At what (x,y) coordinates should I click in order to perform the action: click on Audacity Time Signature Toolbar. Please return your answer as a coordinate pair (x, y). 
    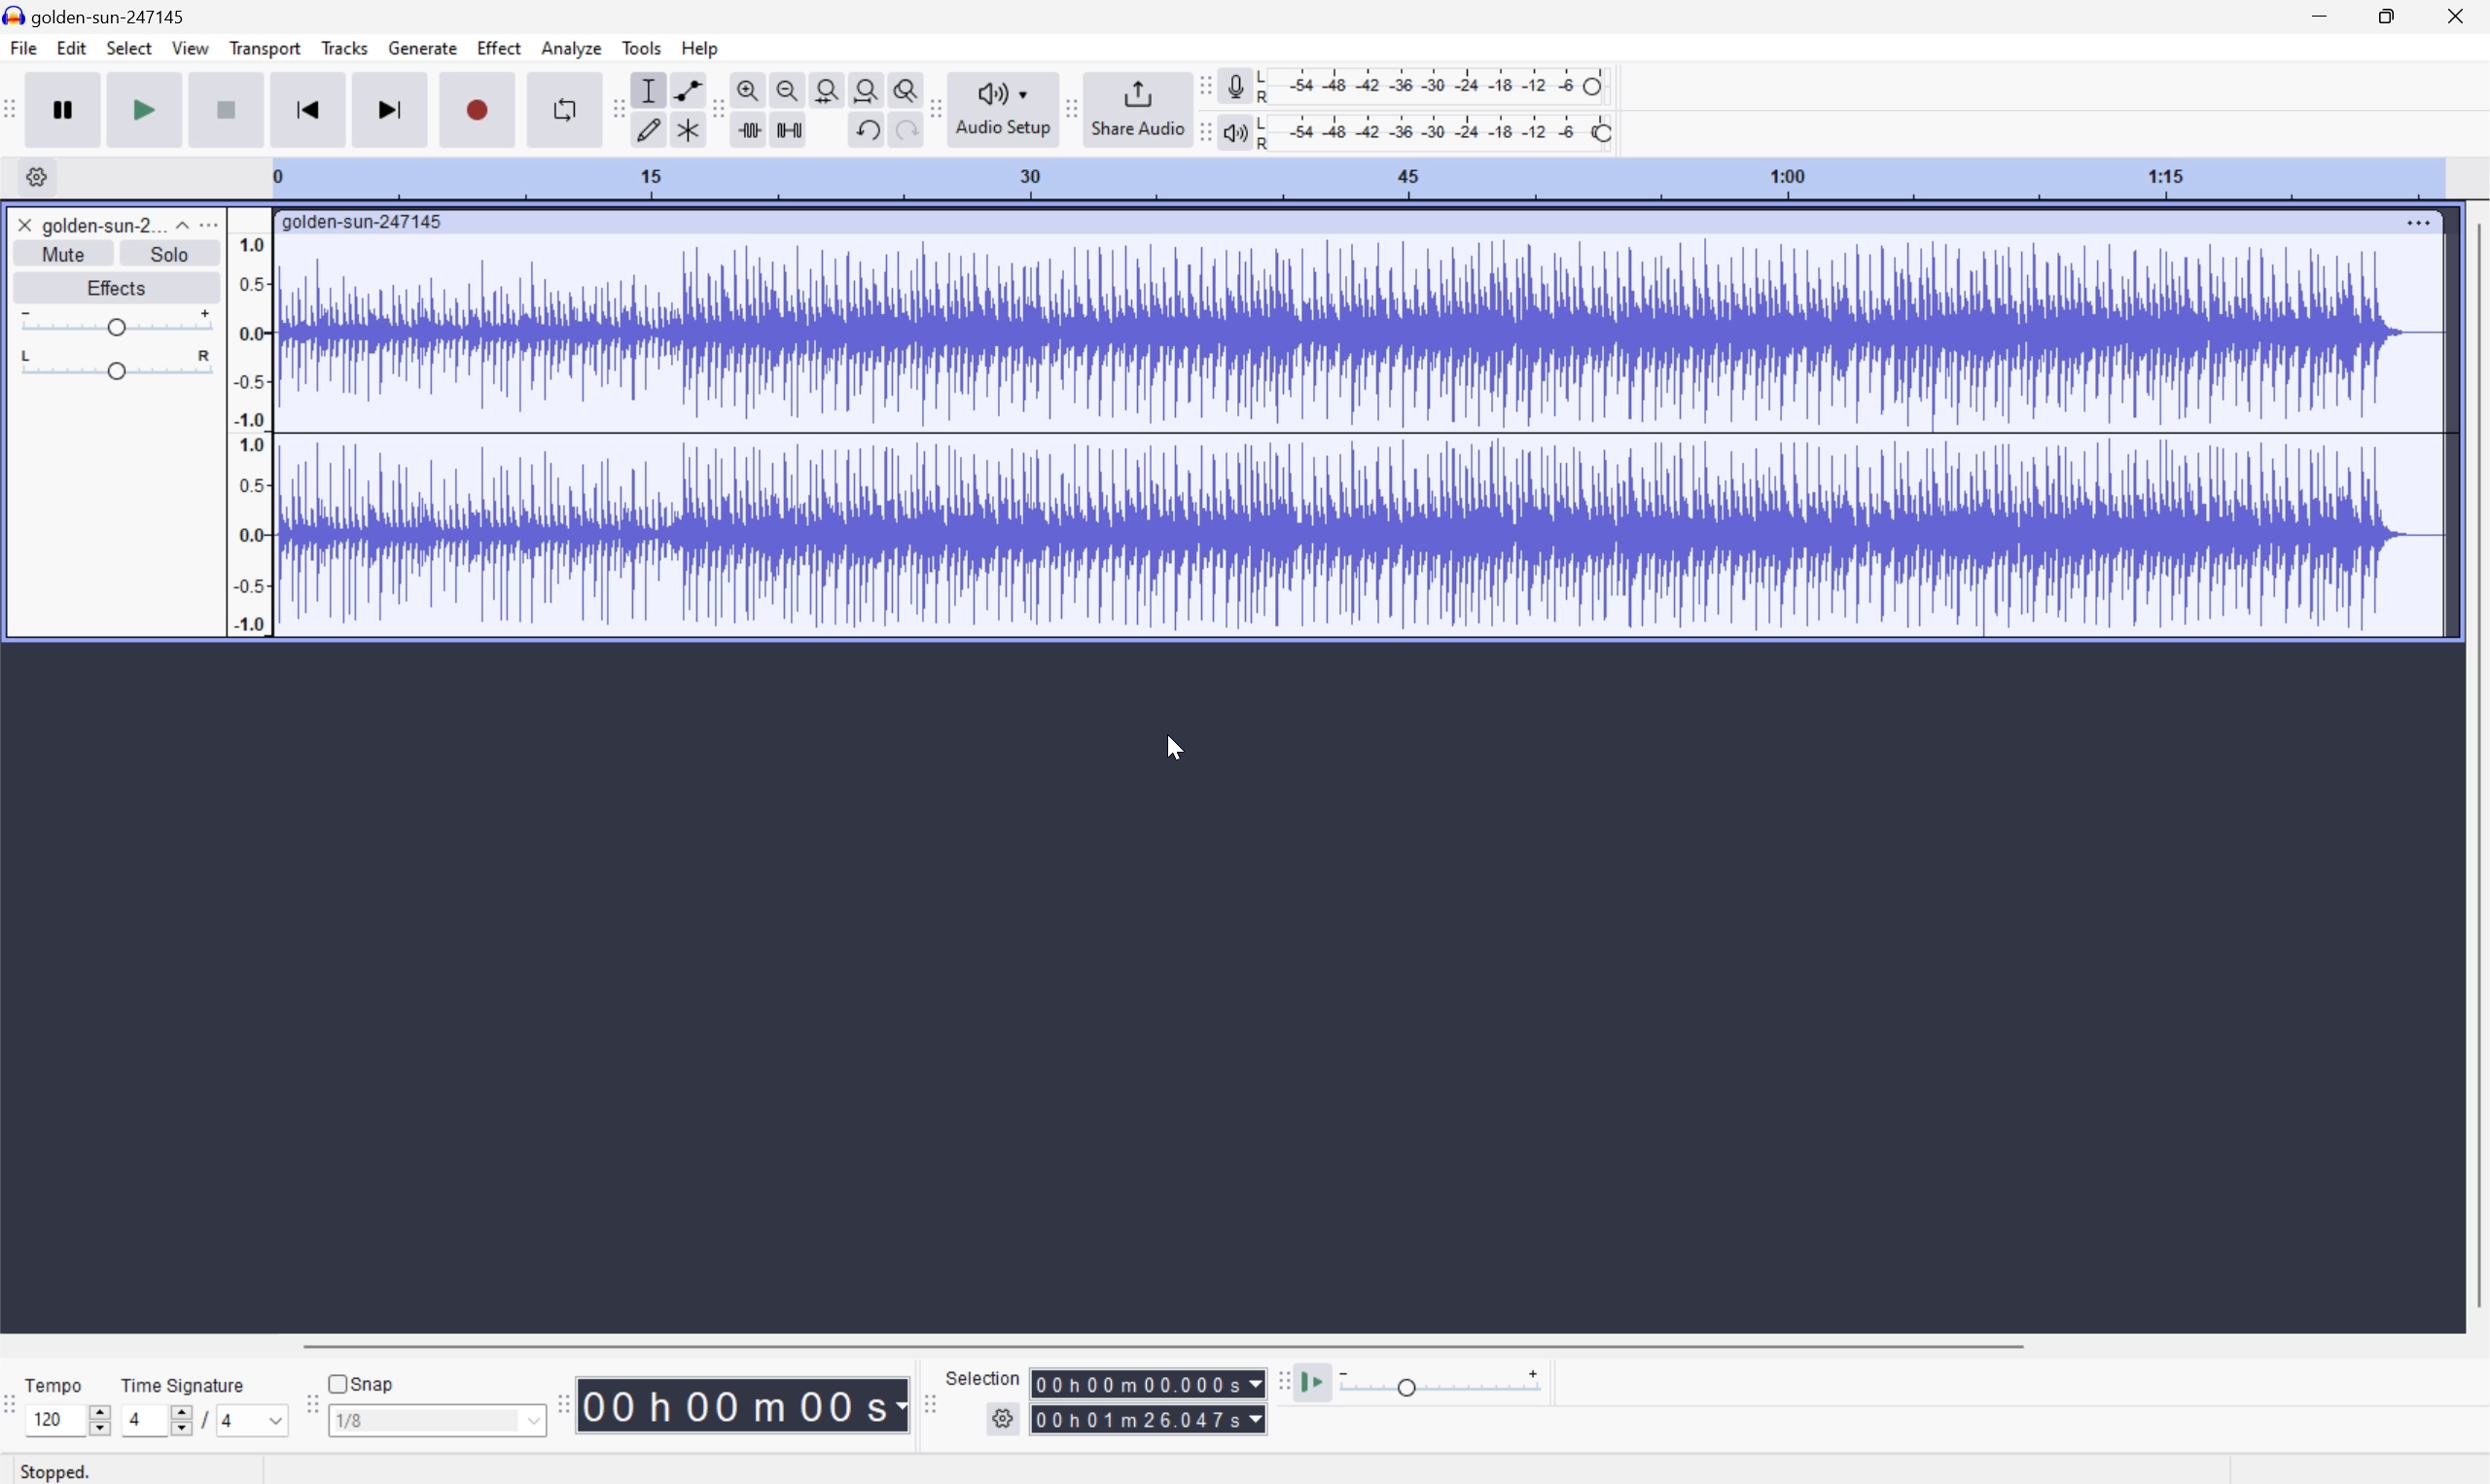
    Looking at the image, I should click on (16, 1409).